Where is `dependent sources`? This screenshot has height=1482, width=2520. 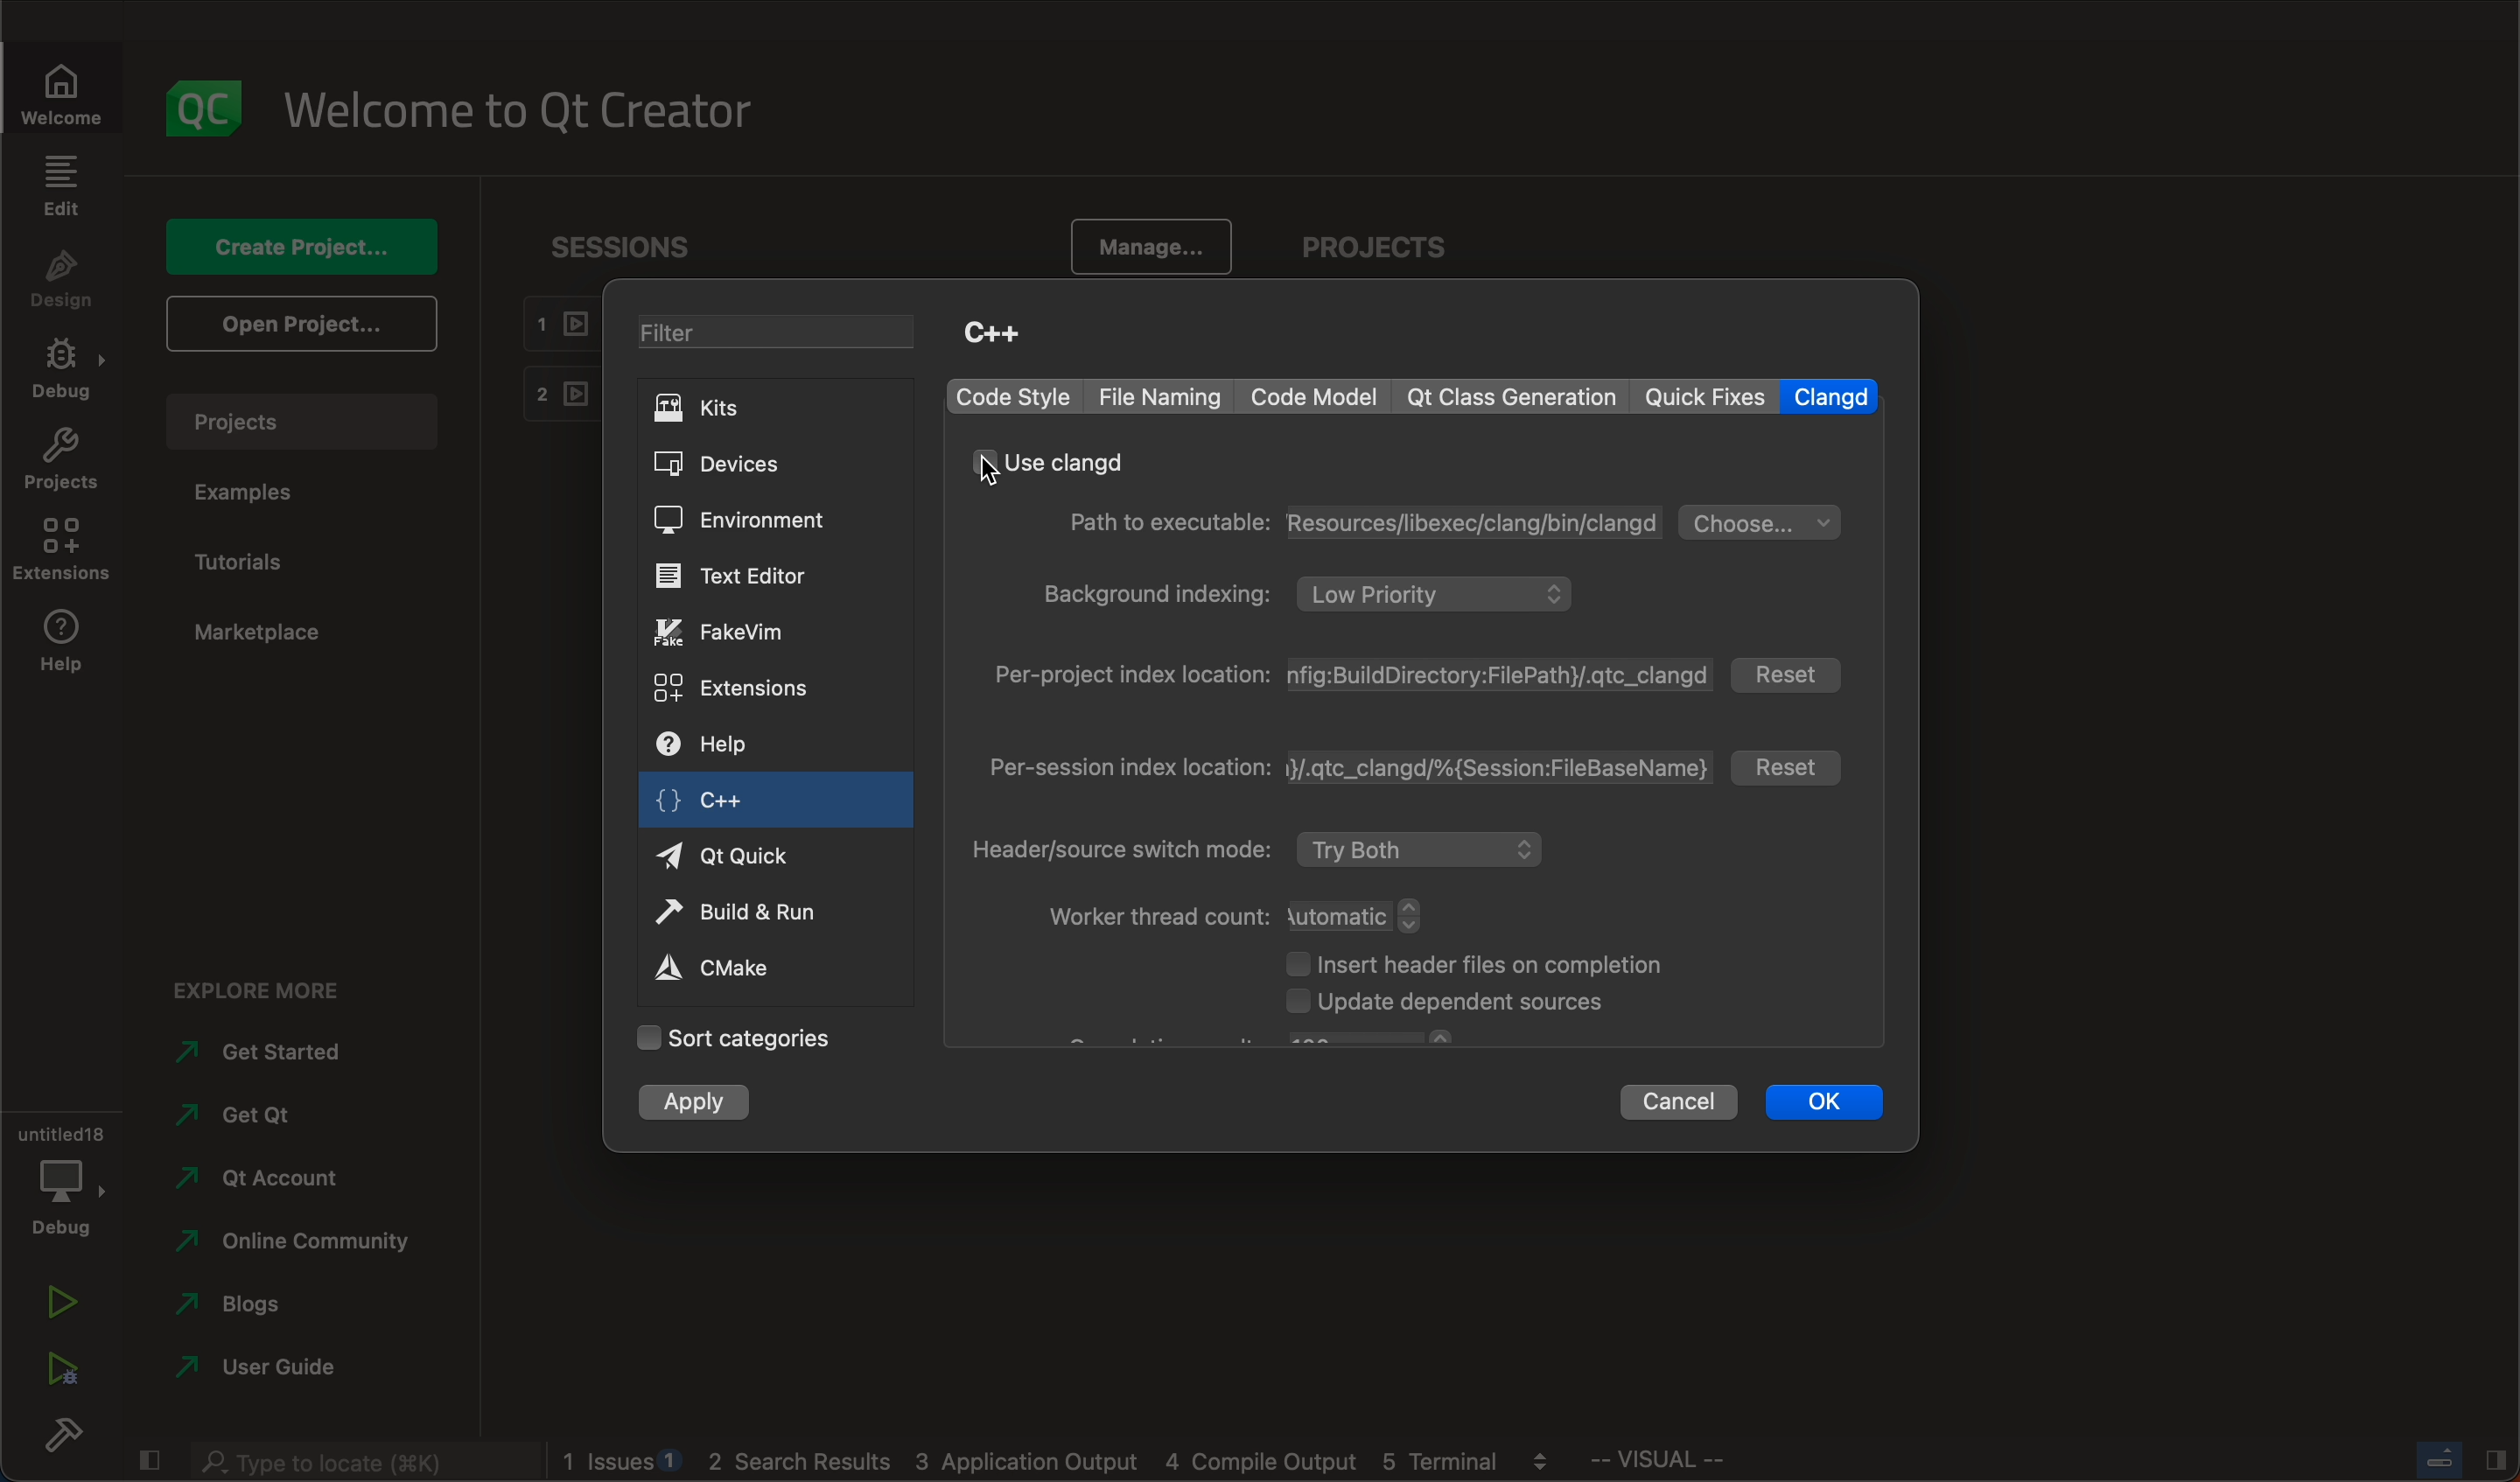 dependent sources is located at coordinates (1450, 1004).